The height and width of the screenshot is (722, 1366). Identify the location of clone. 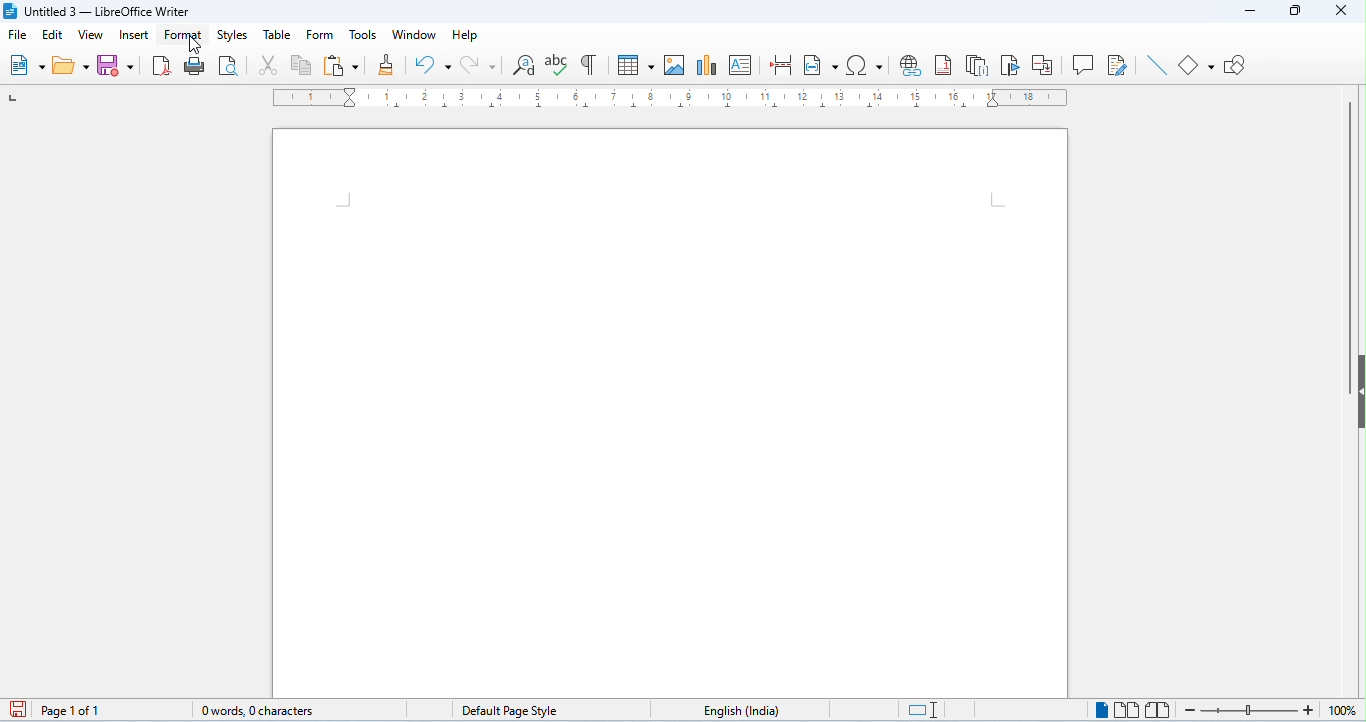
(387, 63).